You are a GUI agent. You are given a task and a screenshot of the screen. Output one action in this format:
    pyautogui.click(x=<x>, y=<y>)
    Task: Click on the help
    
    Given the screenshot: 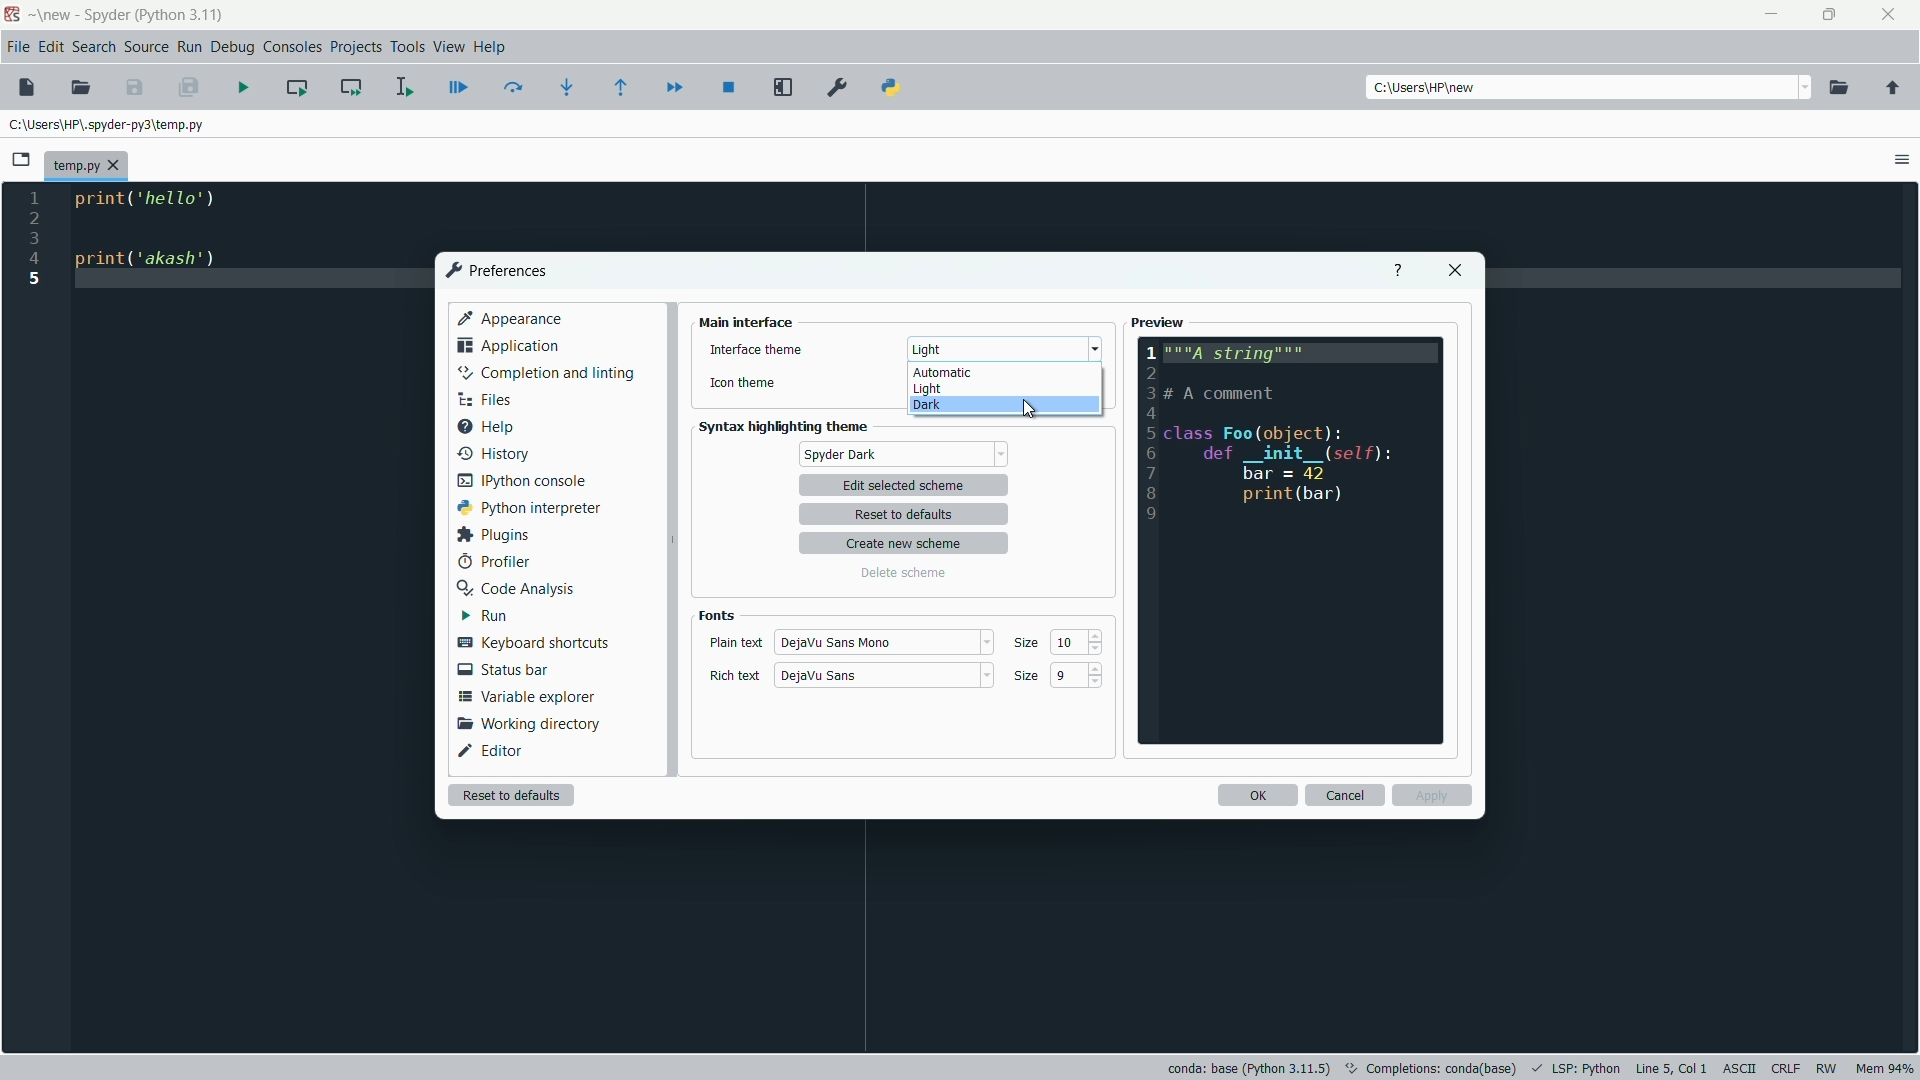 What is the action you would take?
    pyautogui.click(x=1396, y=272)
    